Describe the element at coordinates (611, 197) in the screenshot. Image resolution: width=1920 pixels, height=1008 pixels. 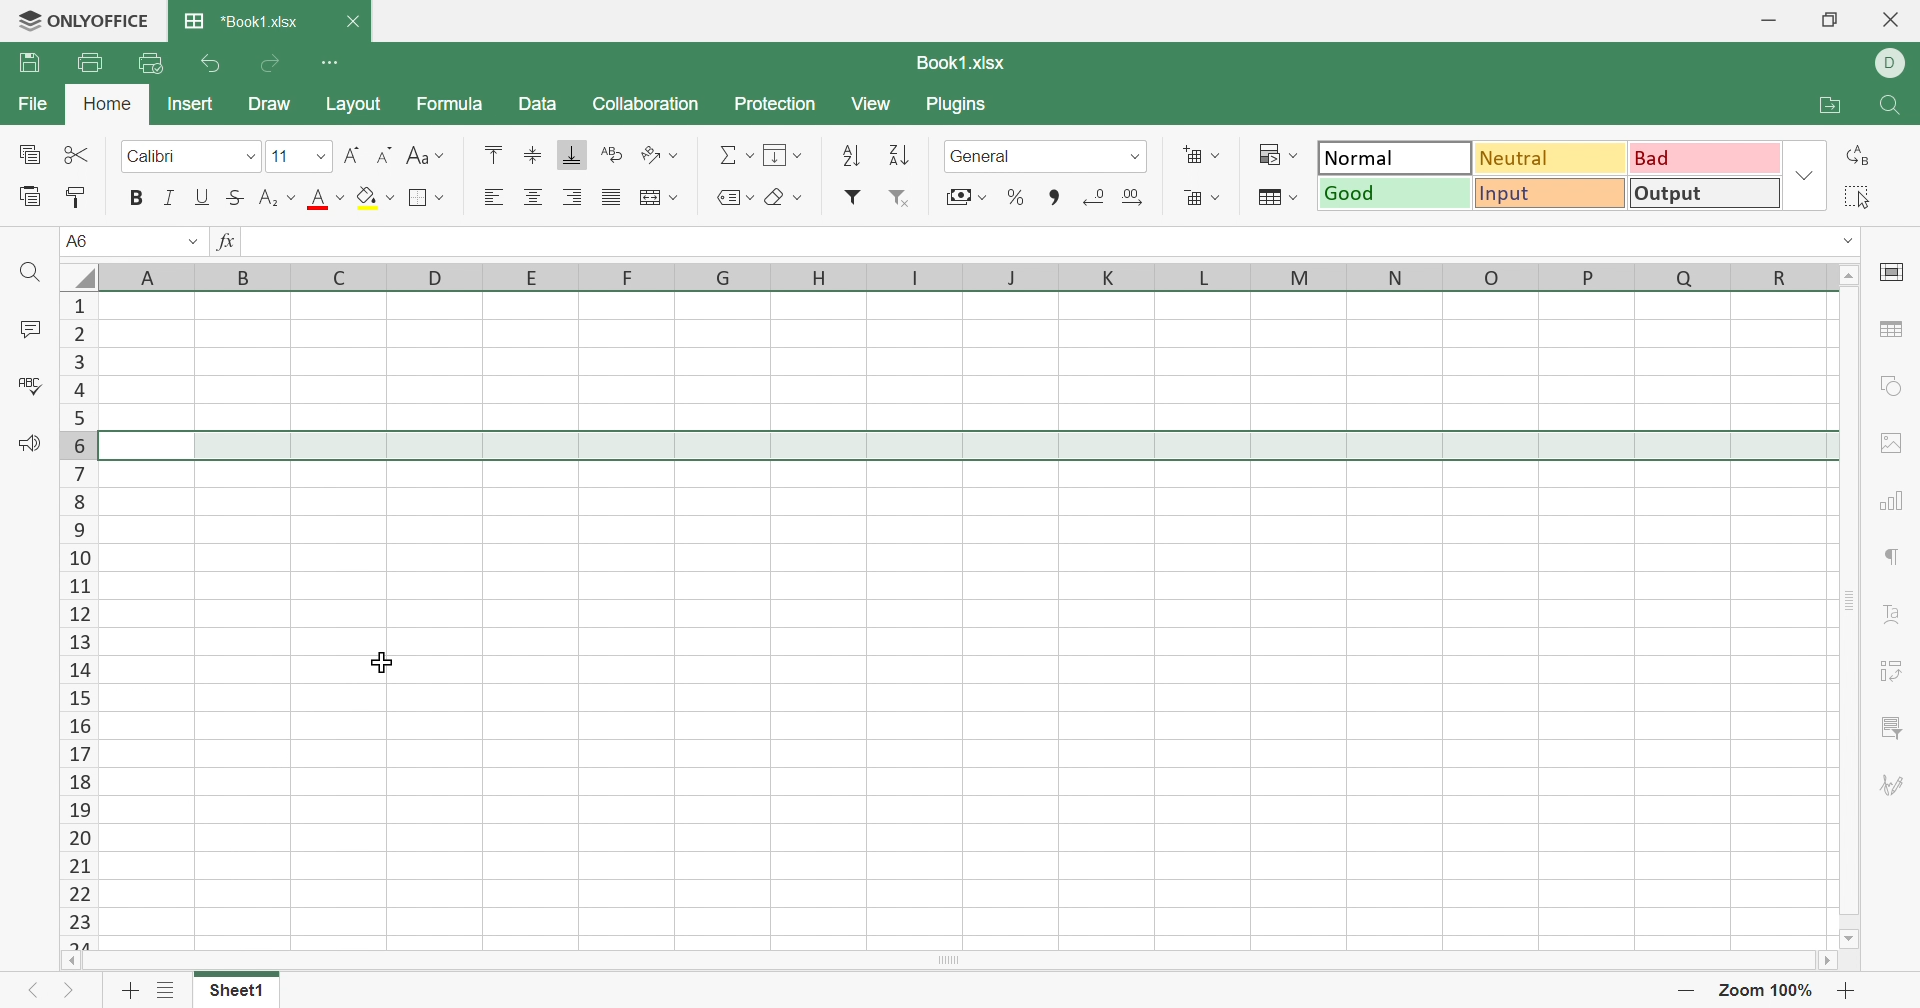
I see `Justified` at that location.